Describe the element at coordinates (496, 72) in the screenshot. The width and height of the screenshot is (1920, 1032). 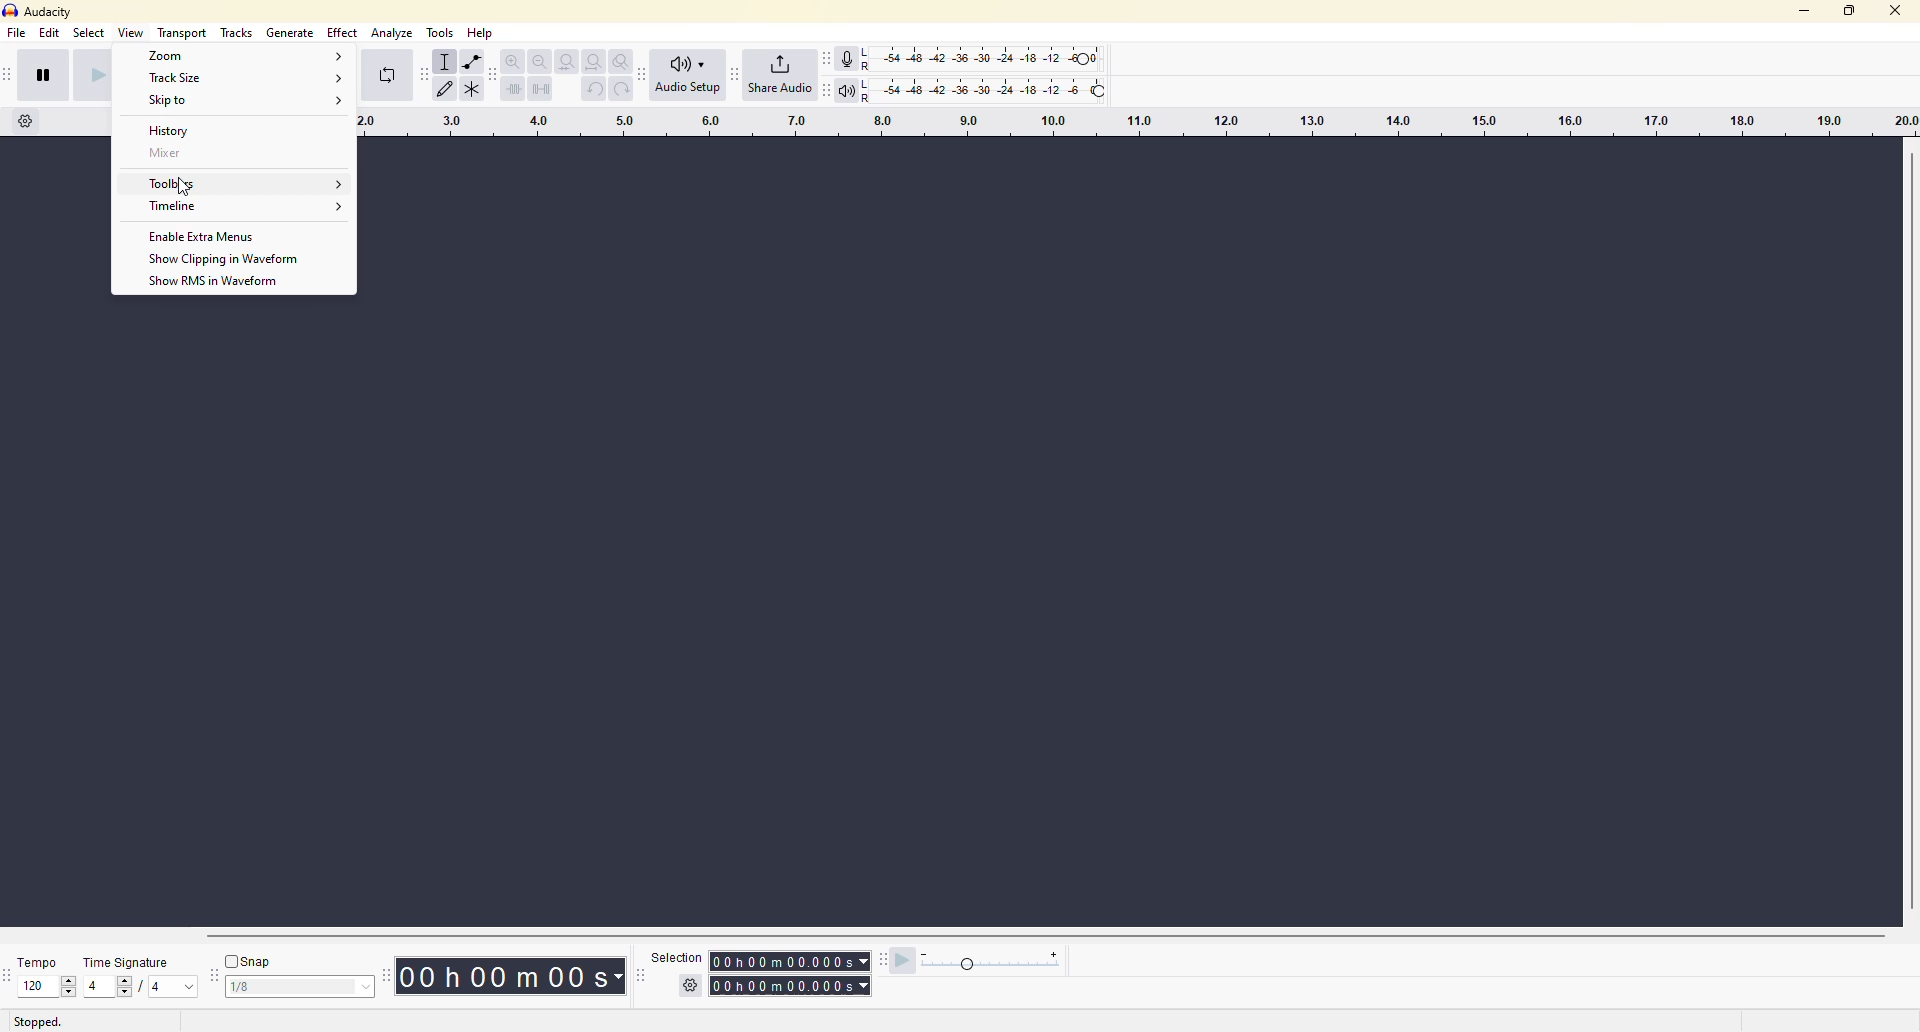
I see `audacity edit toolbar` at that location.